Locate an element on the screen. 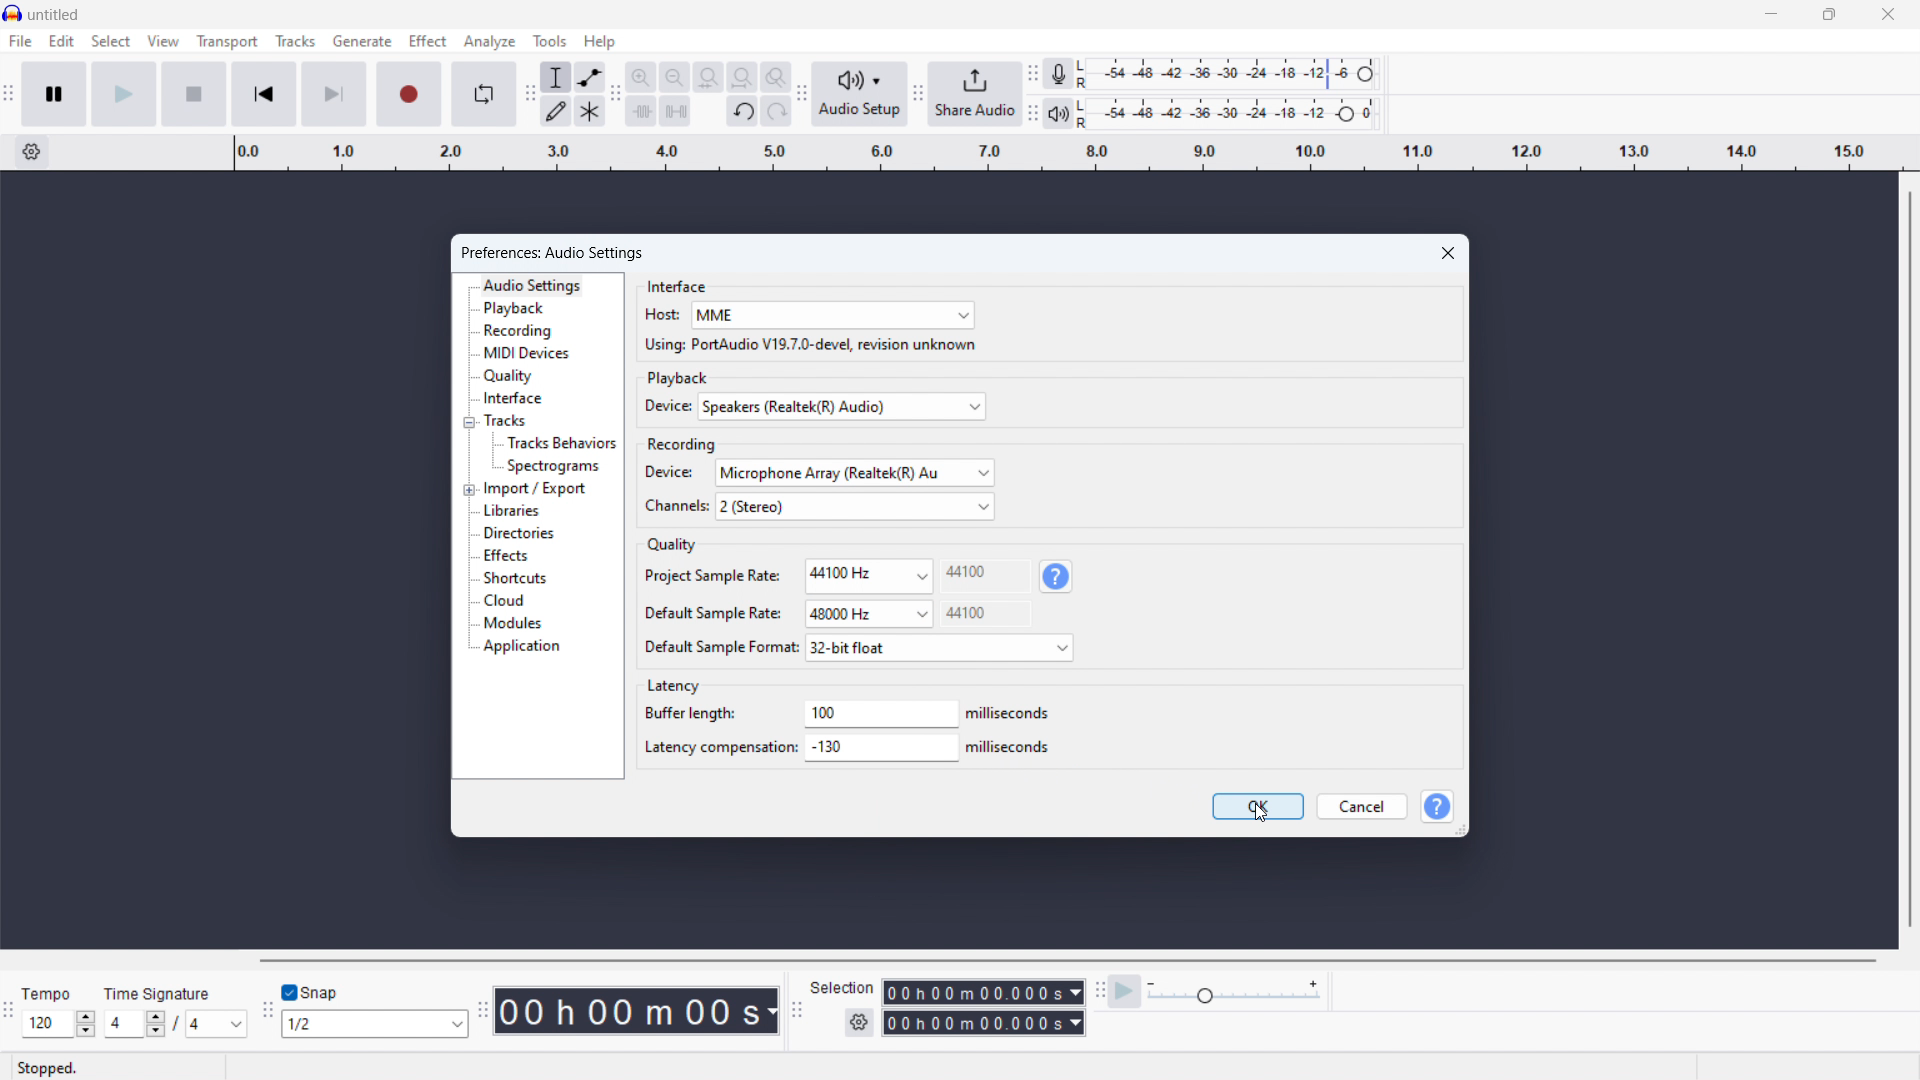  effects is located at coordinates (505, 556).